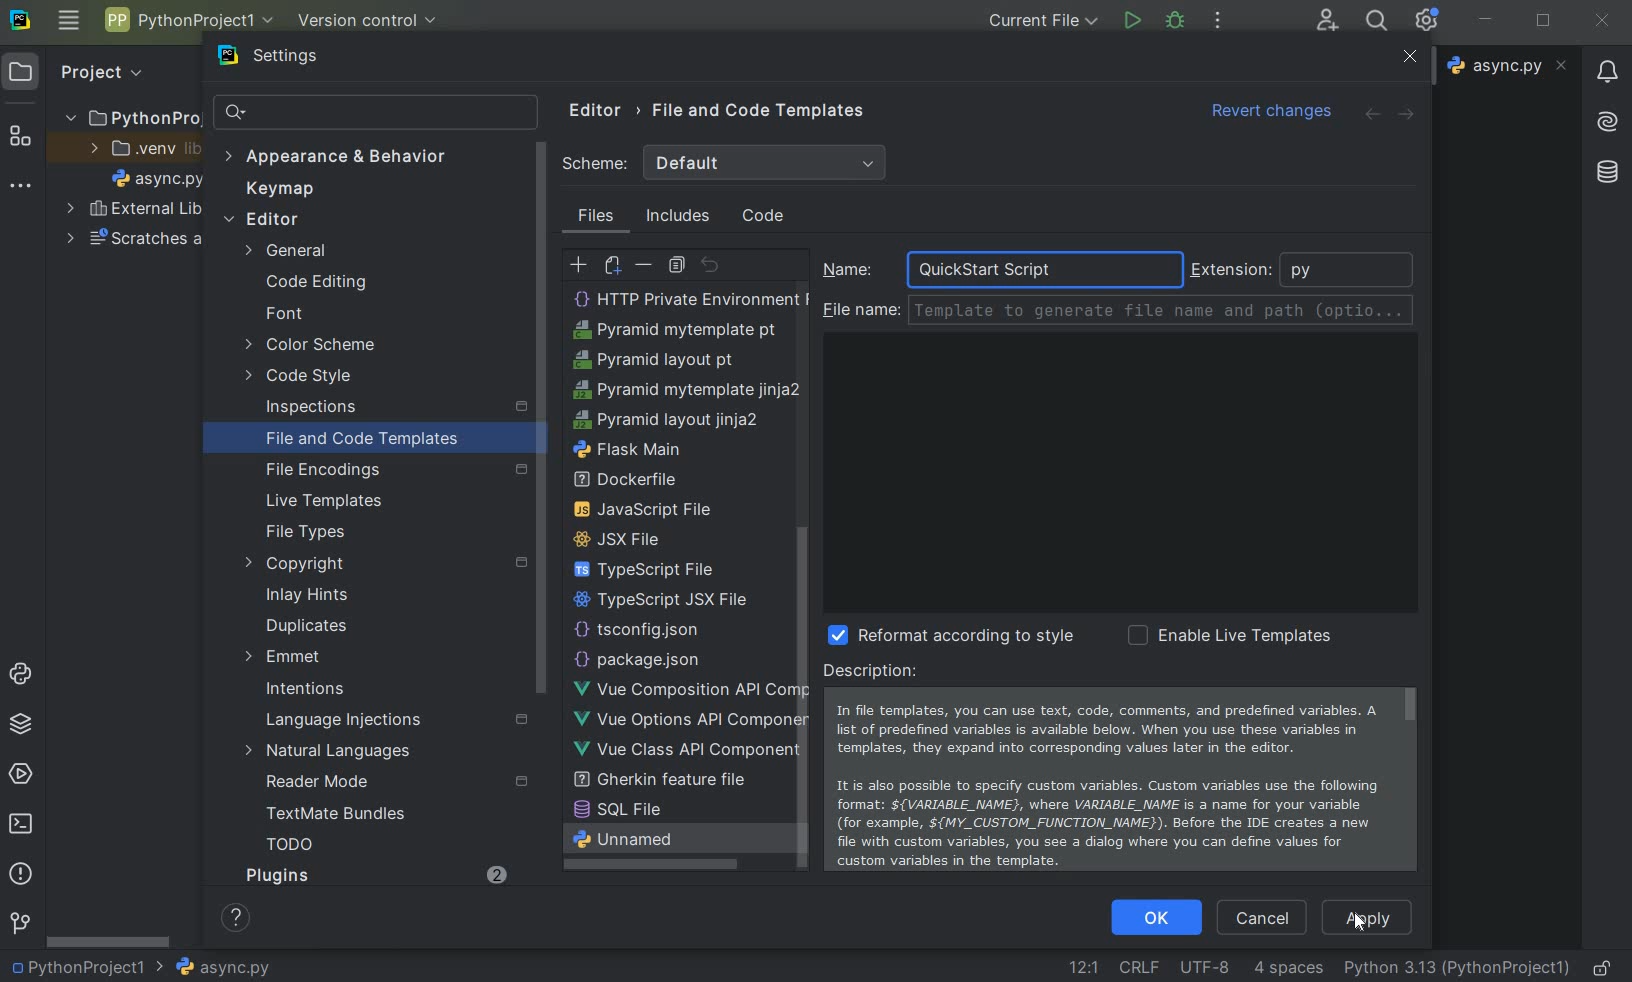 This screenshot has width=1632, height=982. Describe the element at coordinates (21, 920) in the screenshot. I see `version control` at that location.